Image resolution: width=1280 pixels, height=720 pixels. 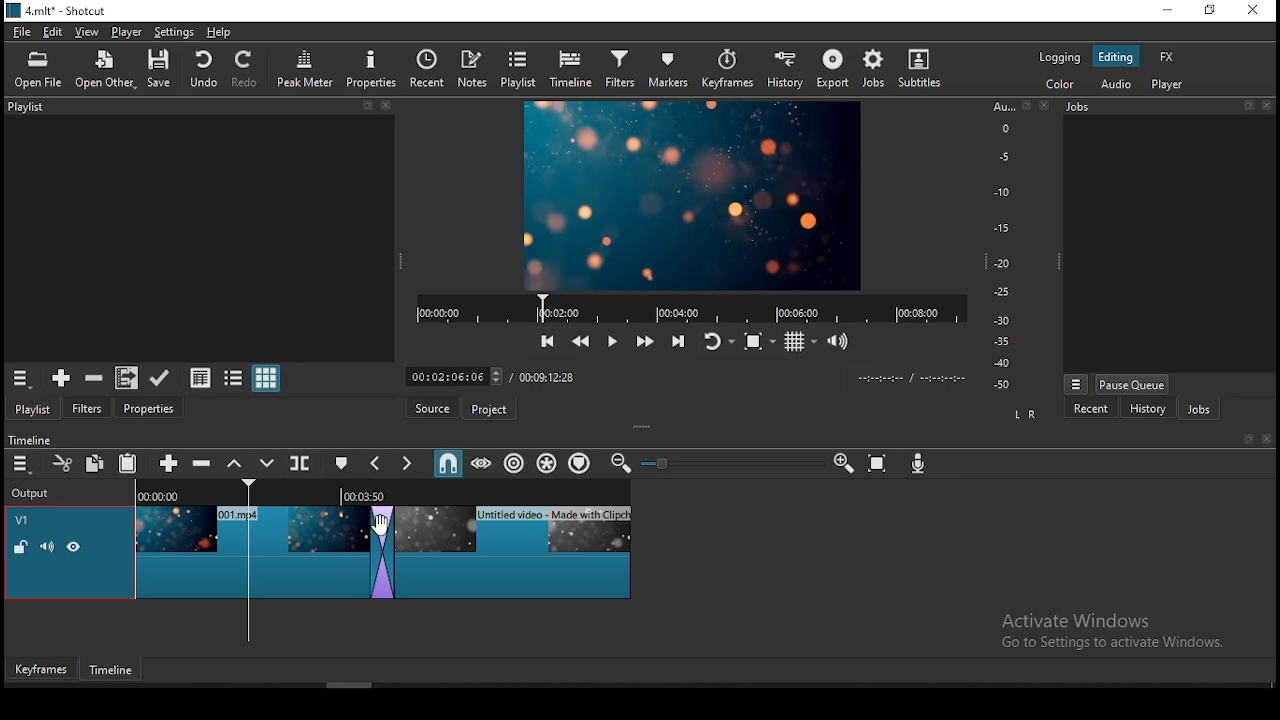 I want to click on zoom timeline to fit, so click(x=879, y=462).